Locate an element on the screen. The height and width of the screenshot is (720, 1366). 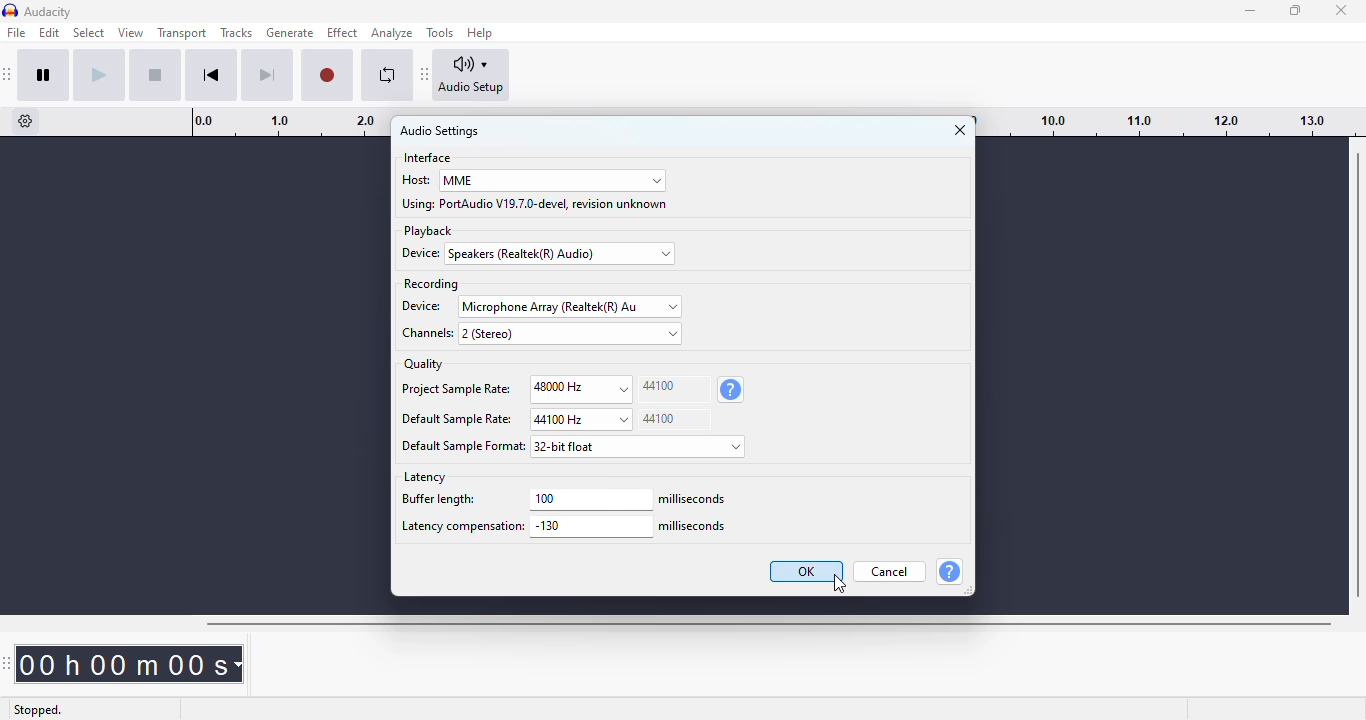
audacity audio setup toolbar is located at coordinates (425, 73).